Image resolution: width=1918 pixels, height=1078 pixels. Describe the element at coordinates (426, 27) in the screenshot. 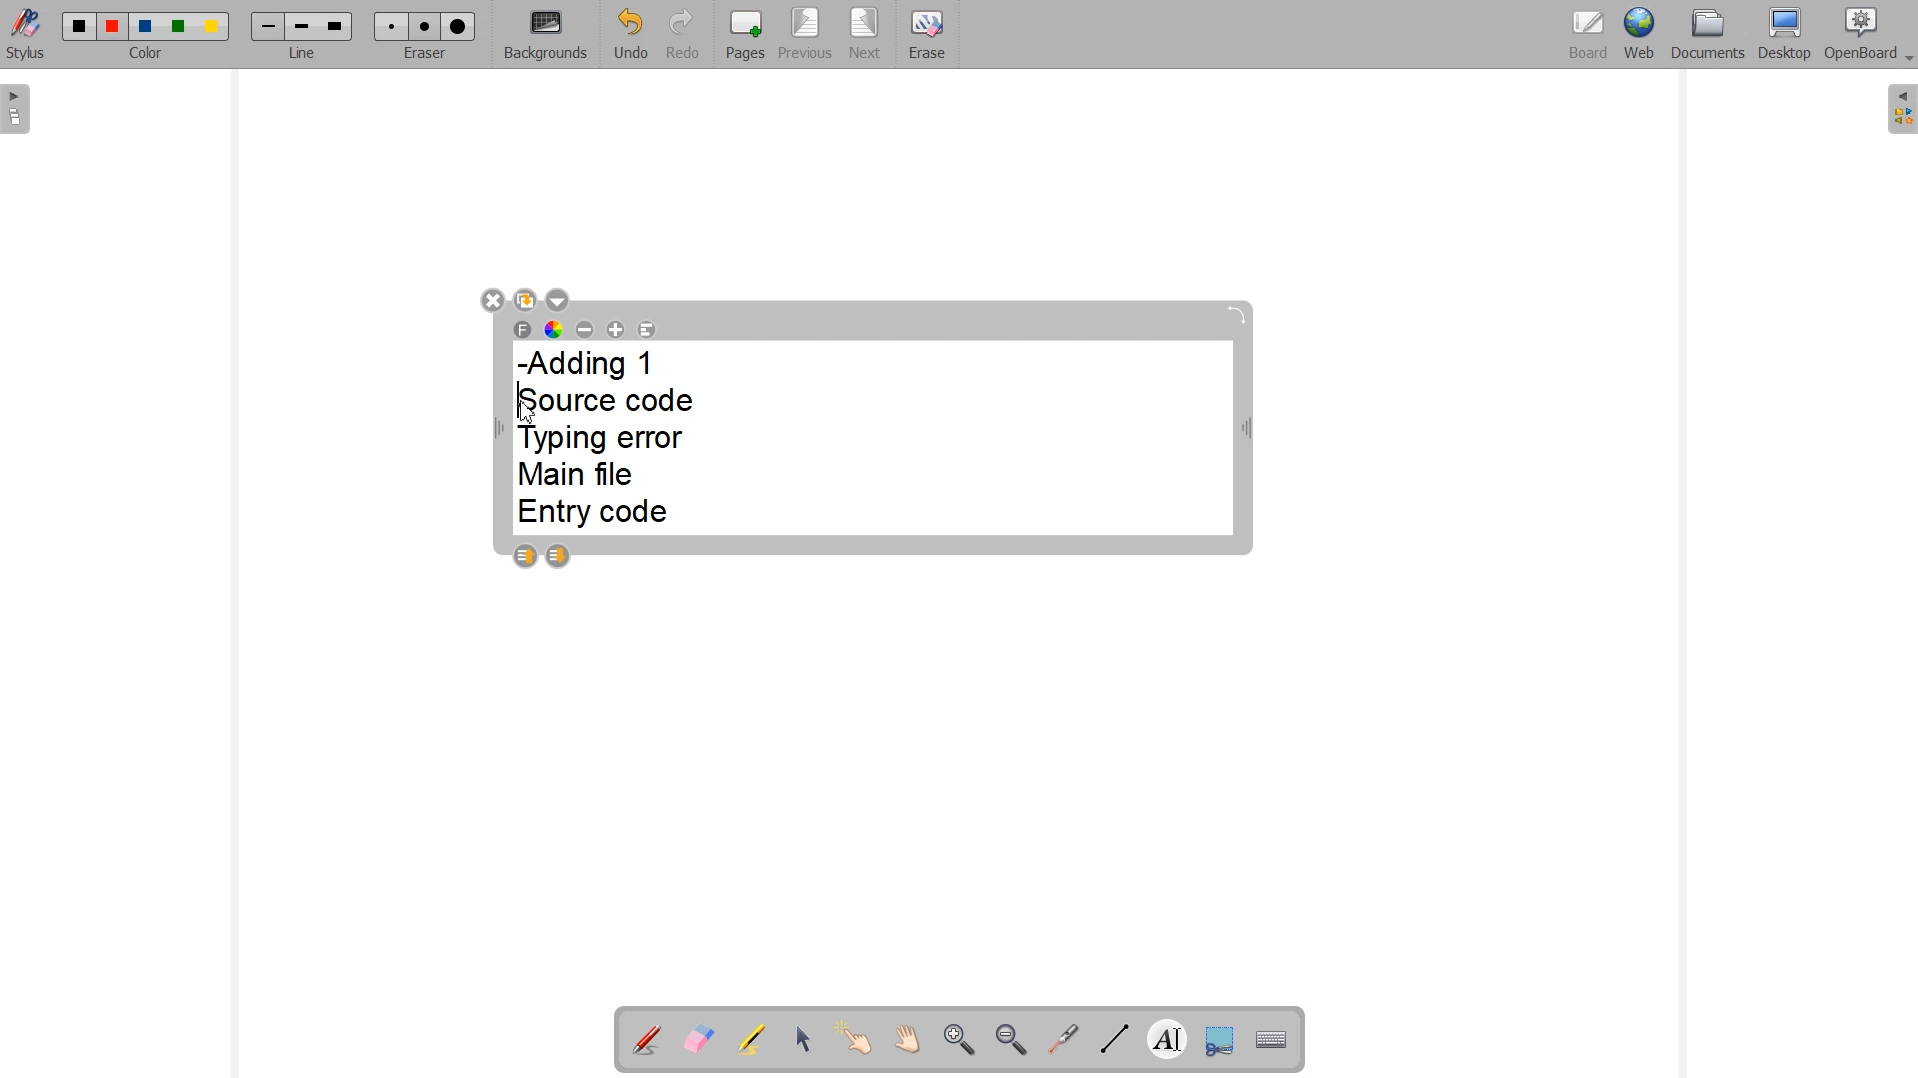

I see `Medium eraser` at that location.